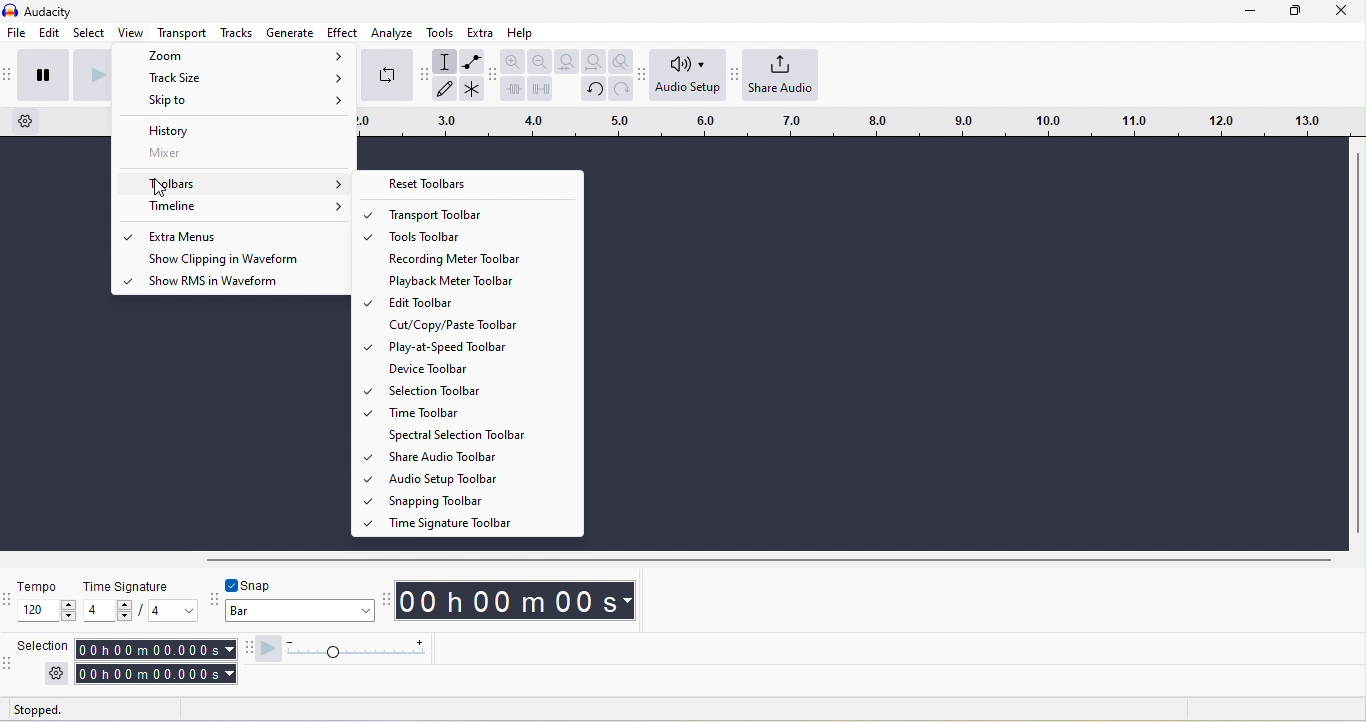  What do you see at coordinates (17, 32) in the screenshot?
I see `file` at bounding box center [17, 32].